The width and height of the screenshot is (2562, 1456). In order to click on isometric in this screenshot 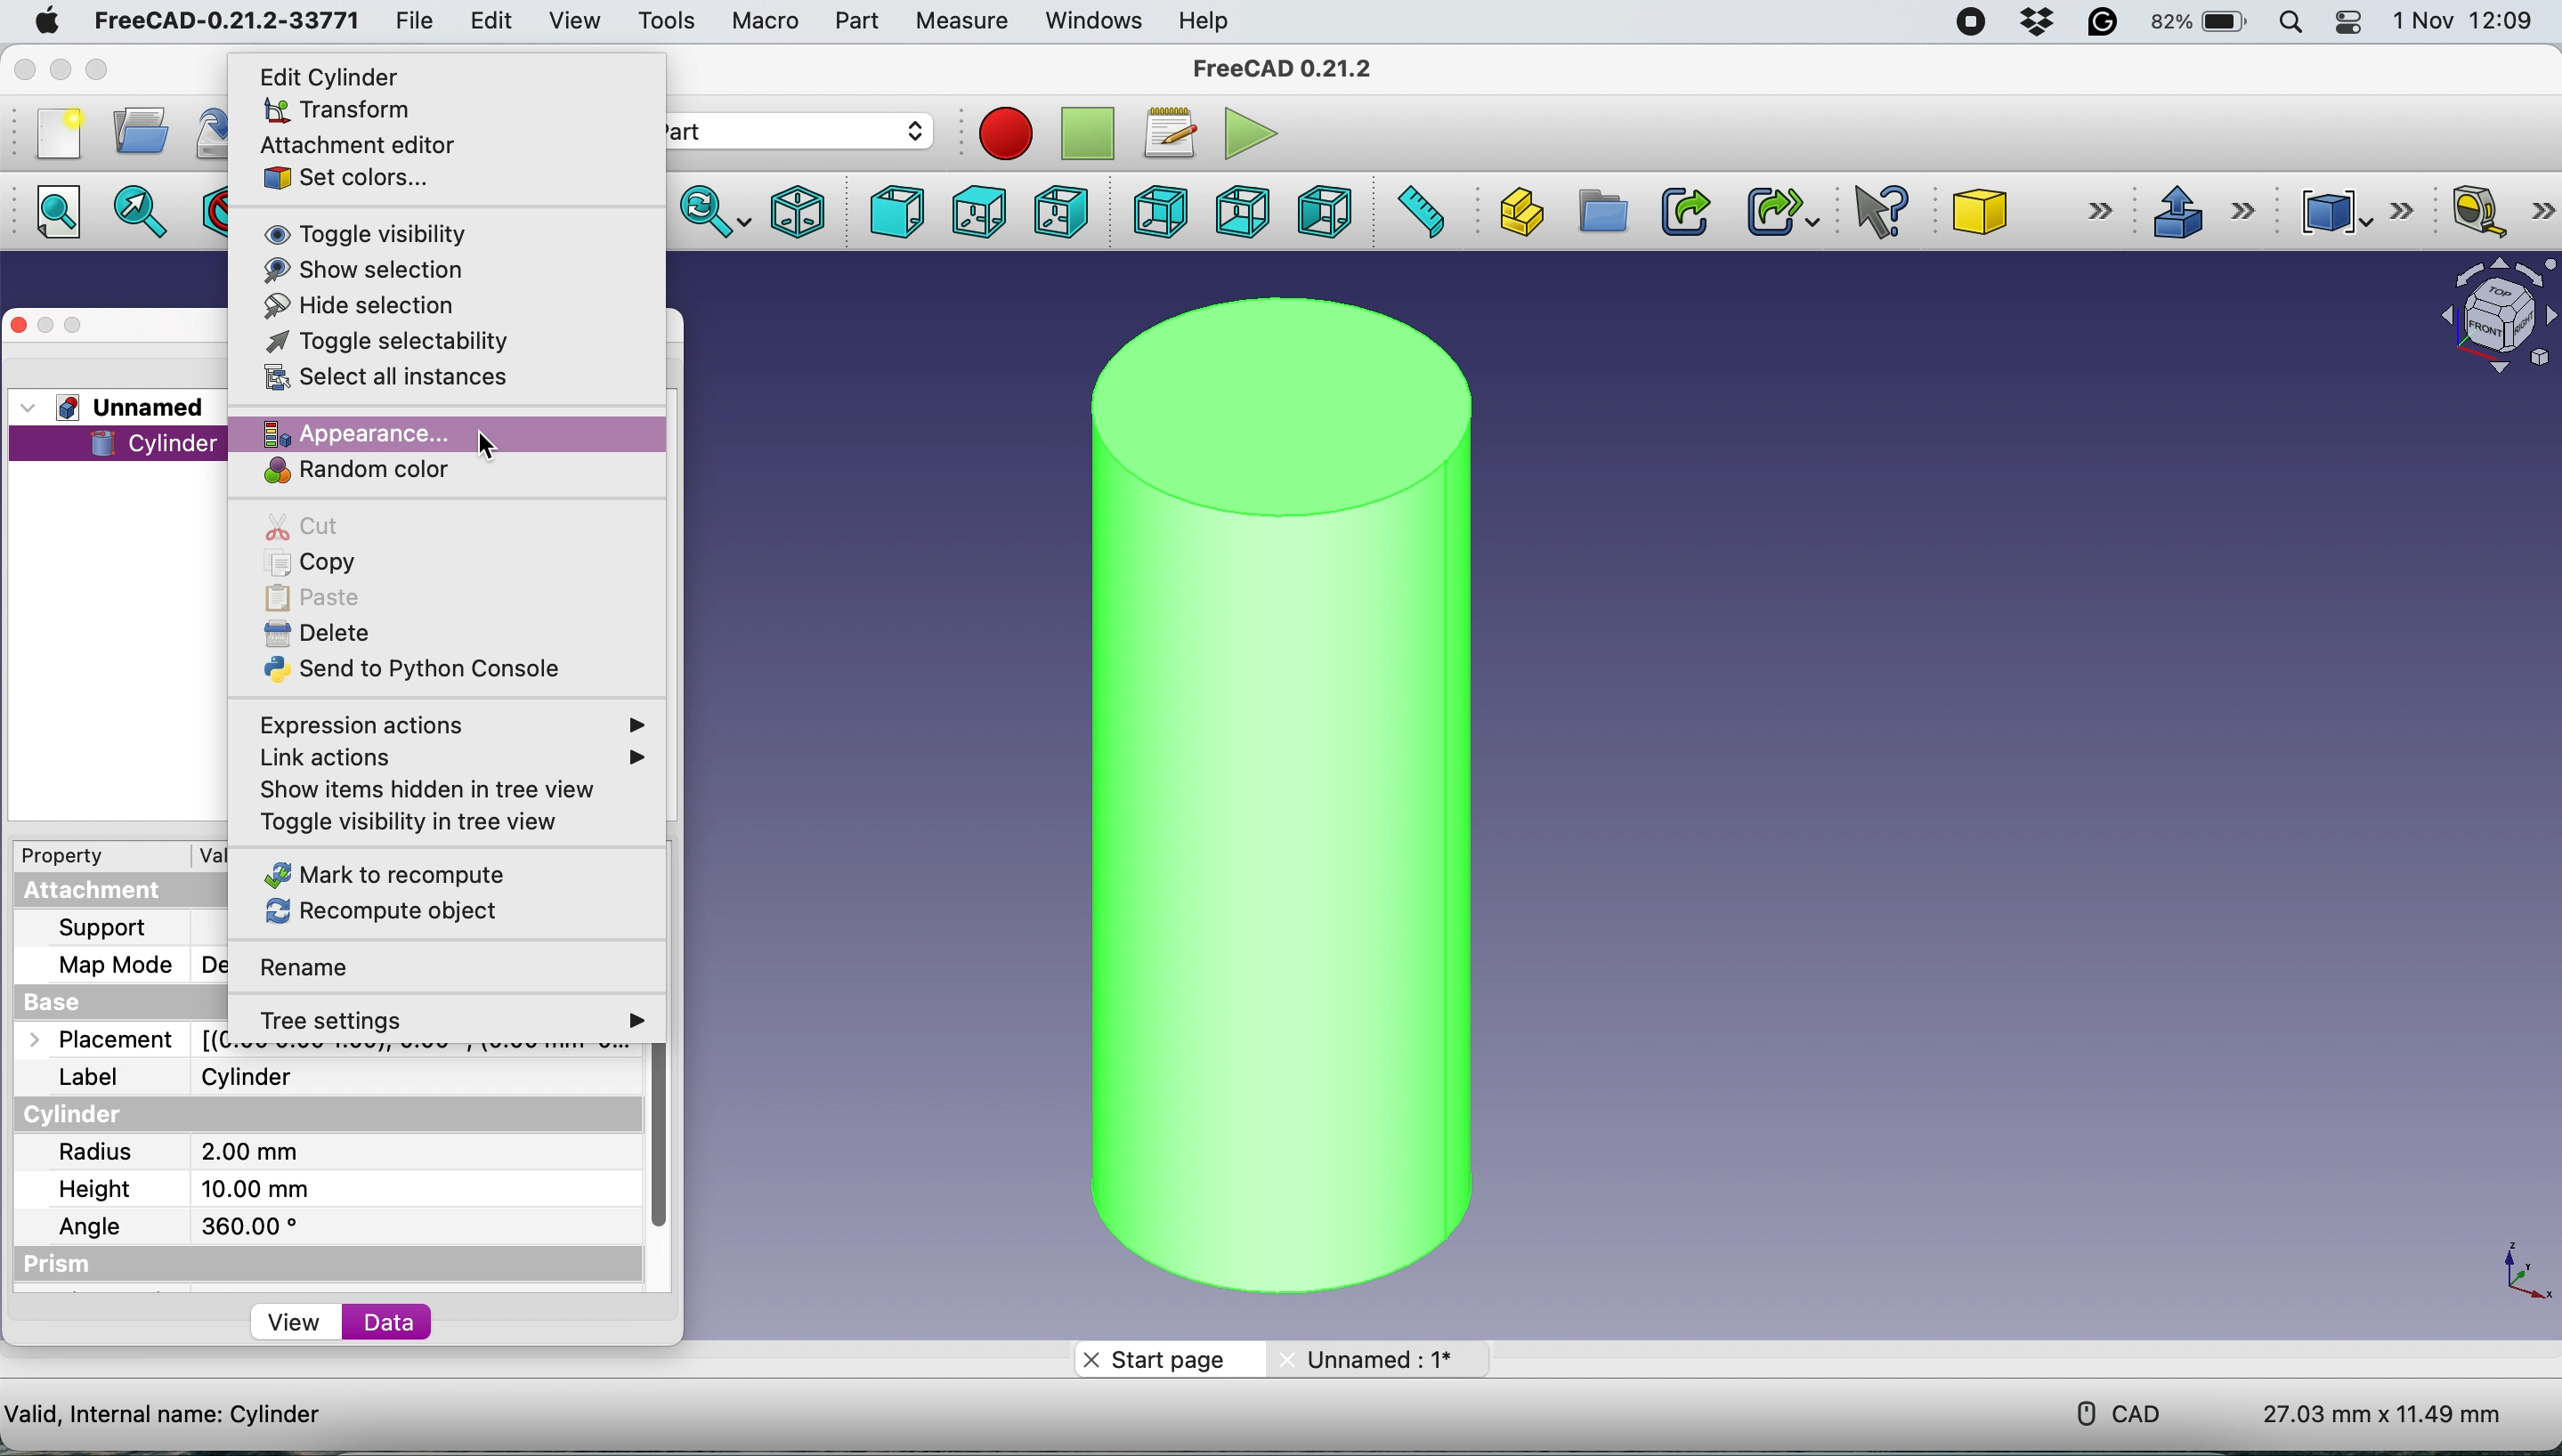, I will do `click(796, 211)`.